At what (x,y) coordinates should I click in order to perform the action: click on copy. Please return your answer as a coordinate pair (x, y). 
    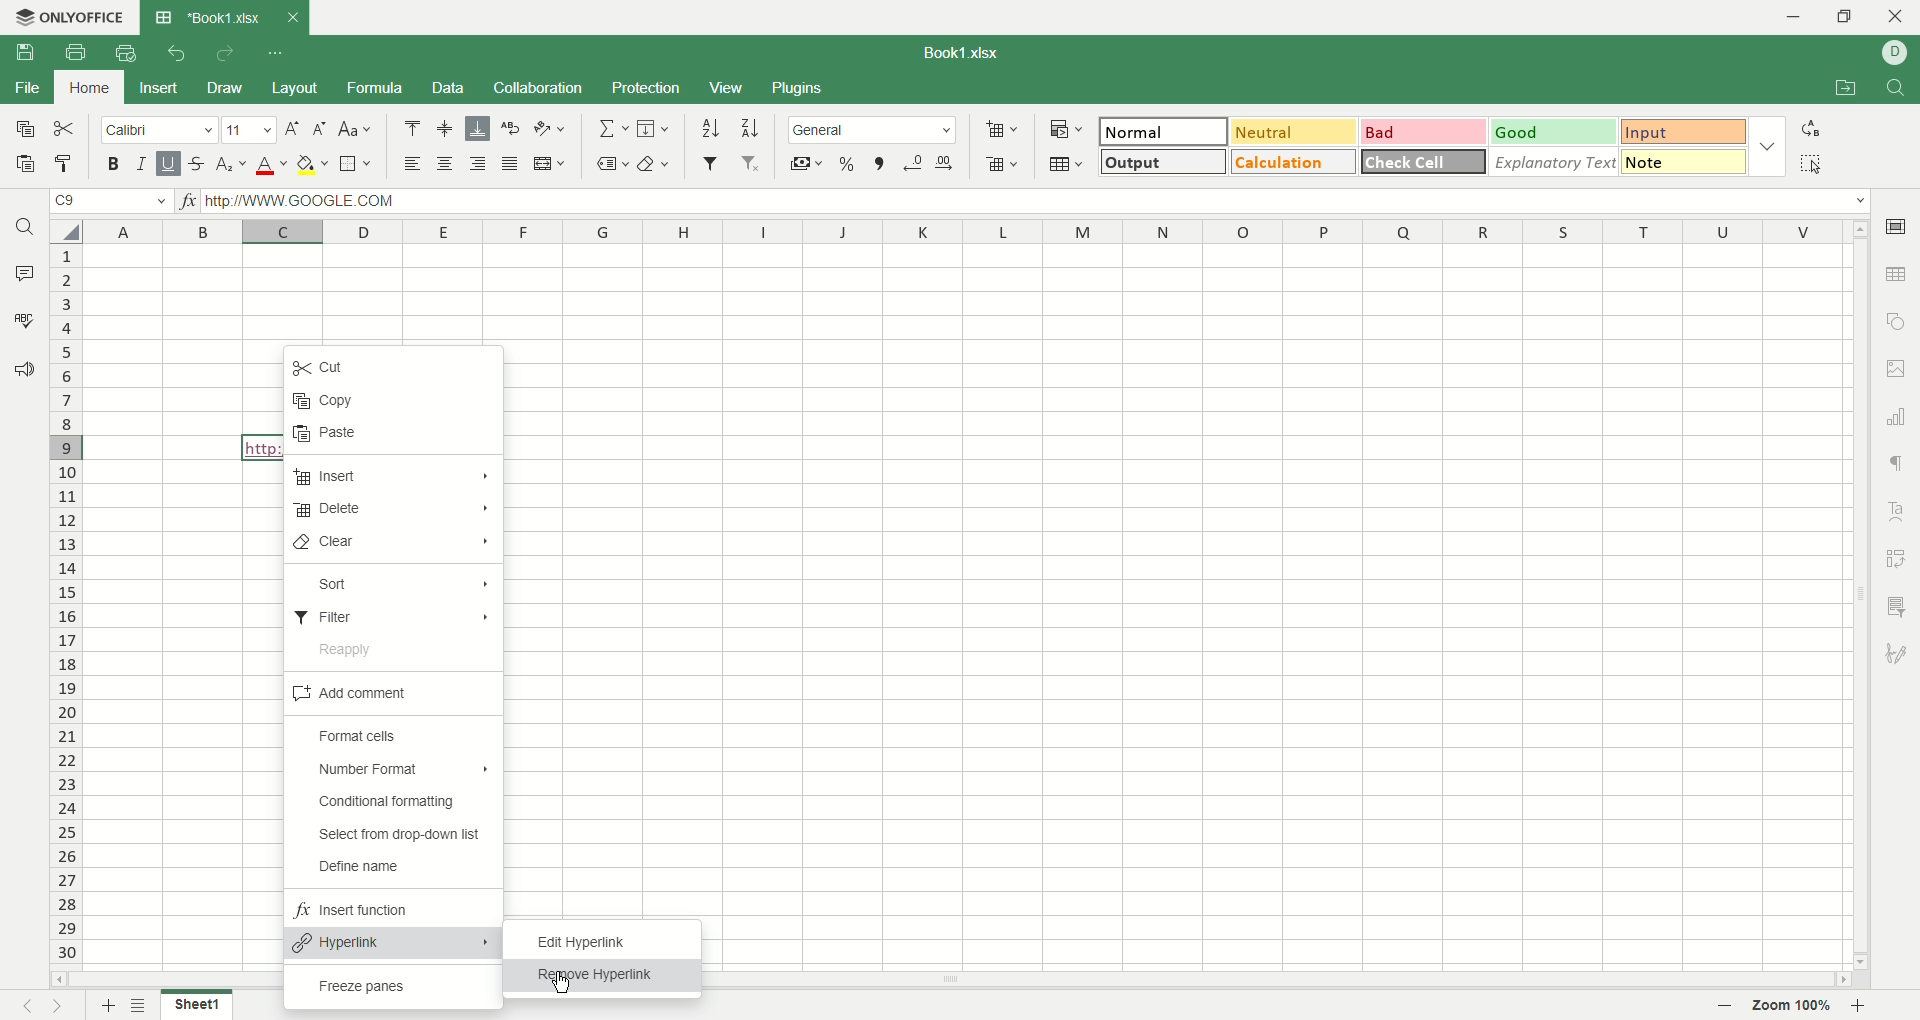
    Looking at the image, I should click on (321, 400).